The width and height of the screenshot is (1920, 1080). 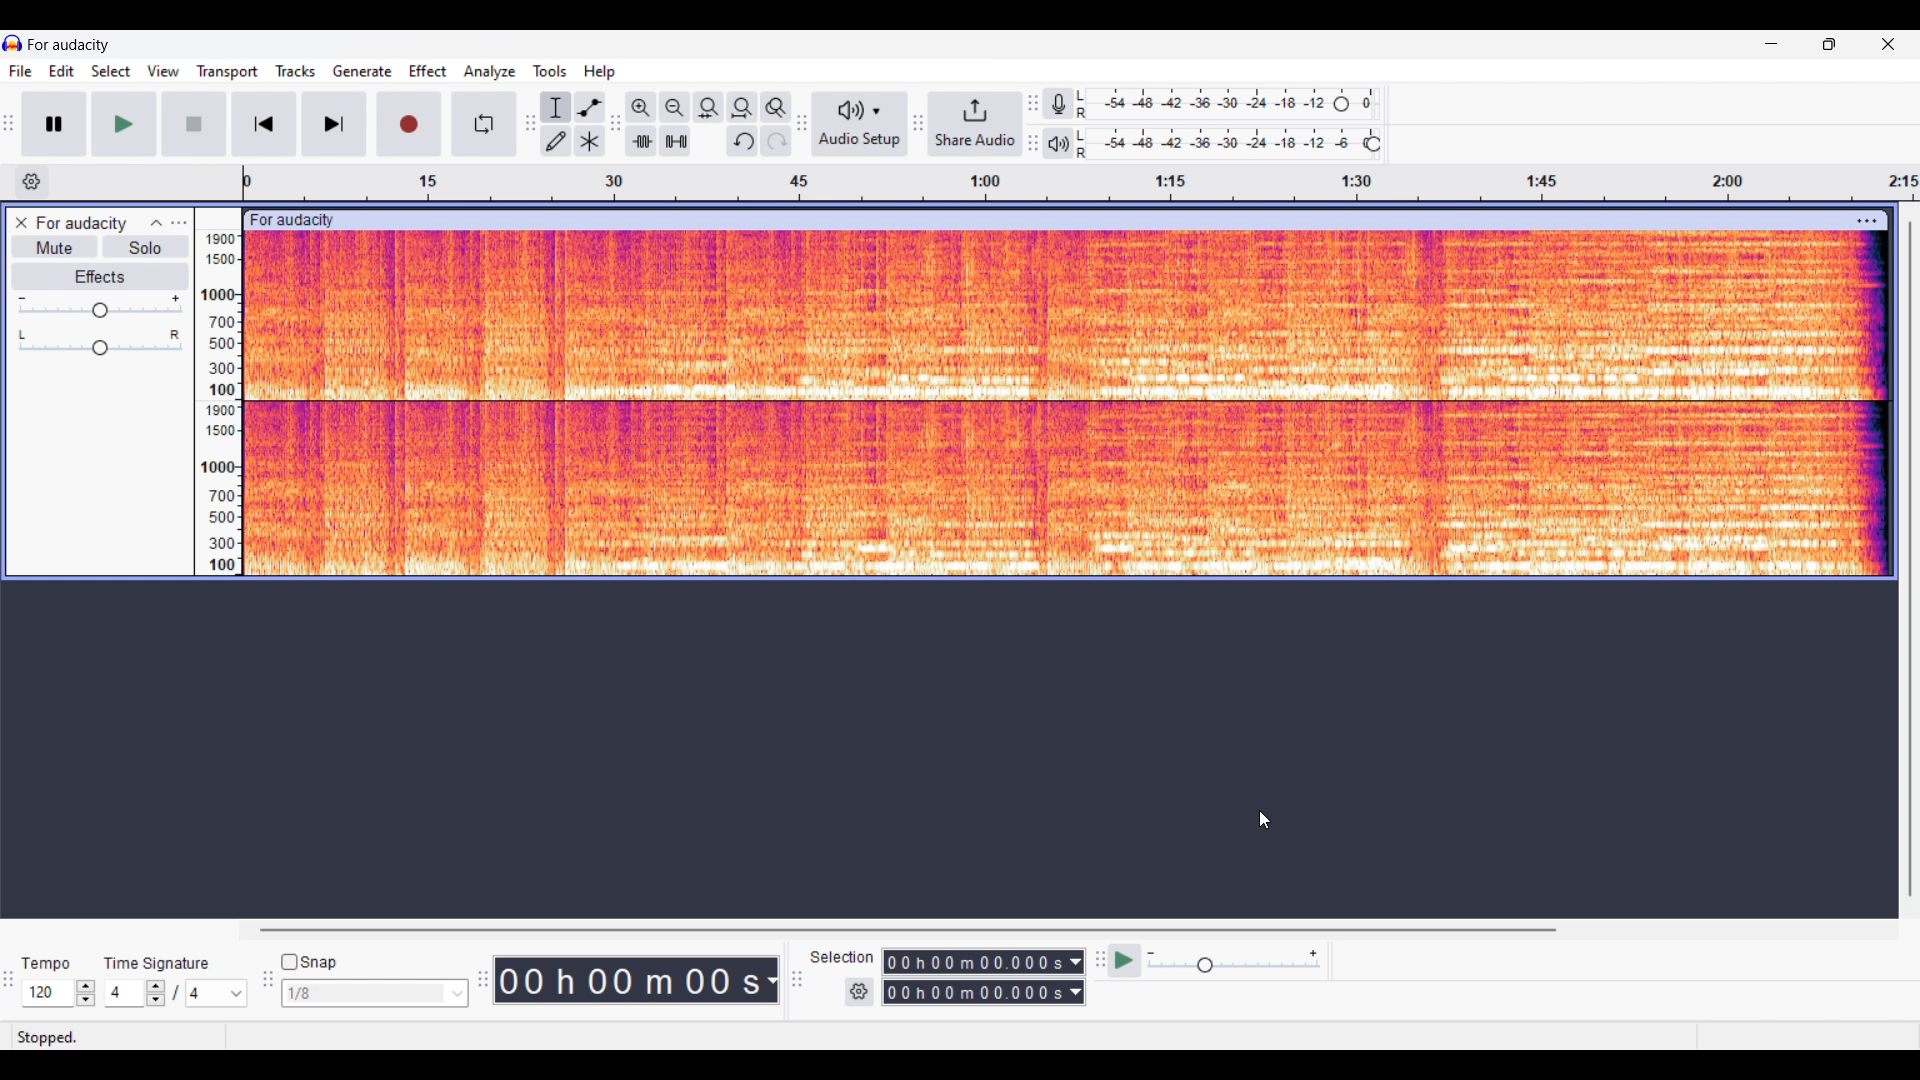 What do you see at coordinates (1226, 104) in the screenshot?
I see `Recording level` at bounding box center [1226, 104].